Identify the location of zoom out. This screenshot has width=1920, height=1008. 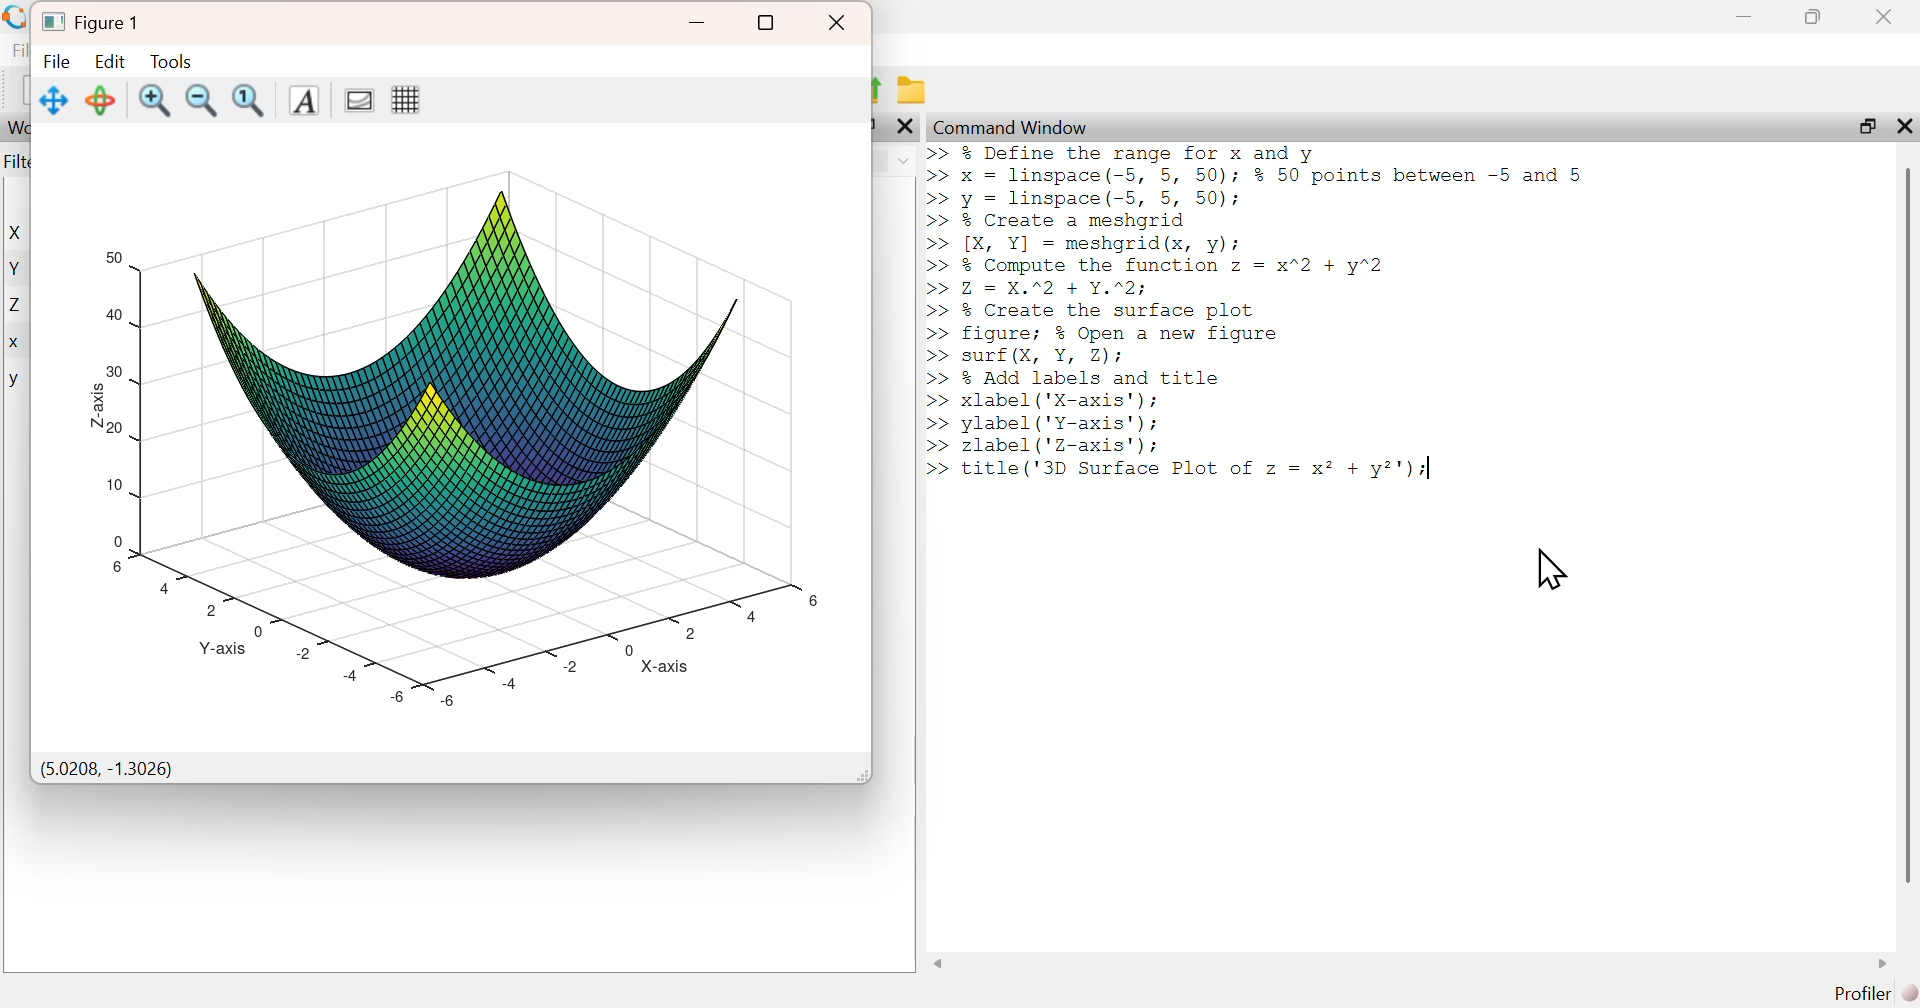
(203, 99).